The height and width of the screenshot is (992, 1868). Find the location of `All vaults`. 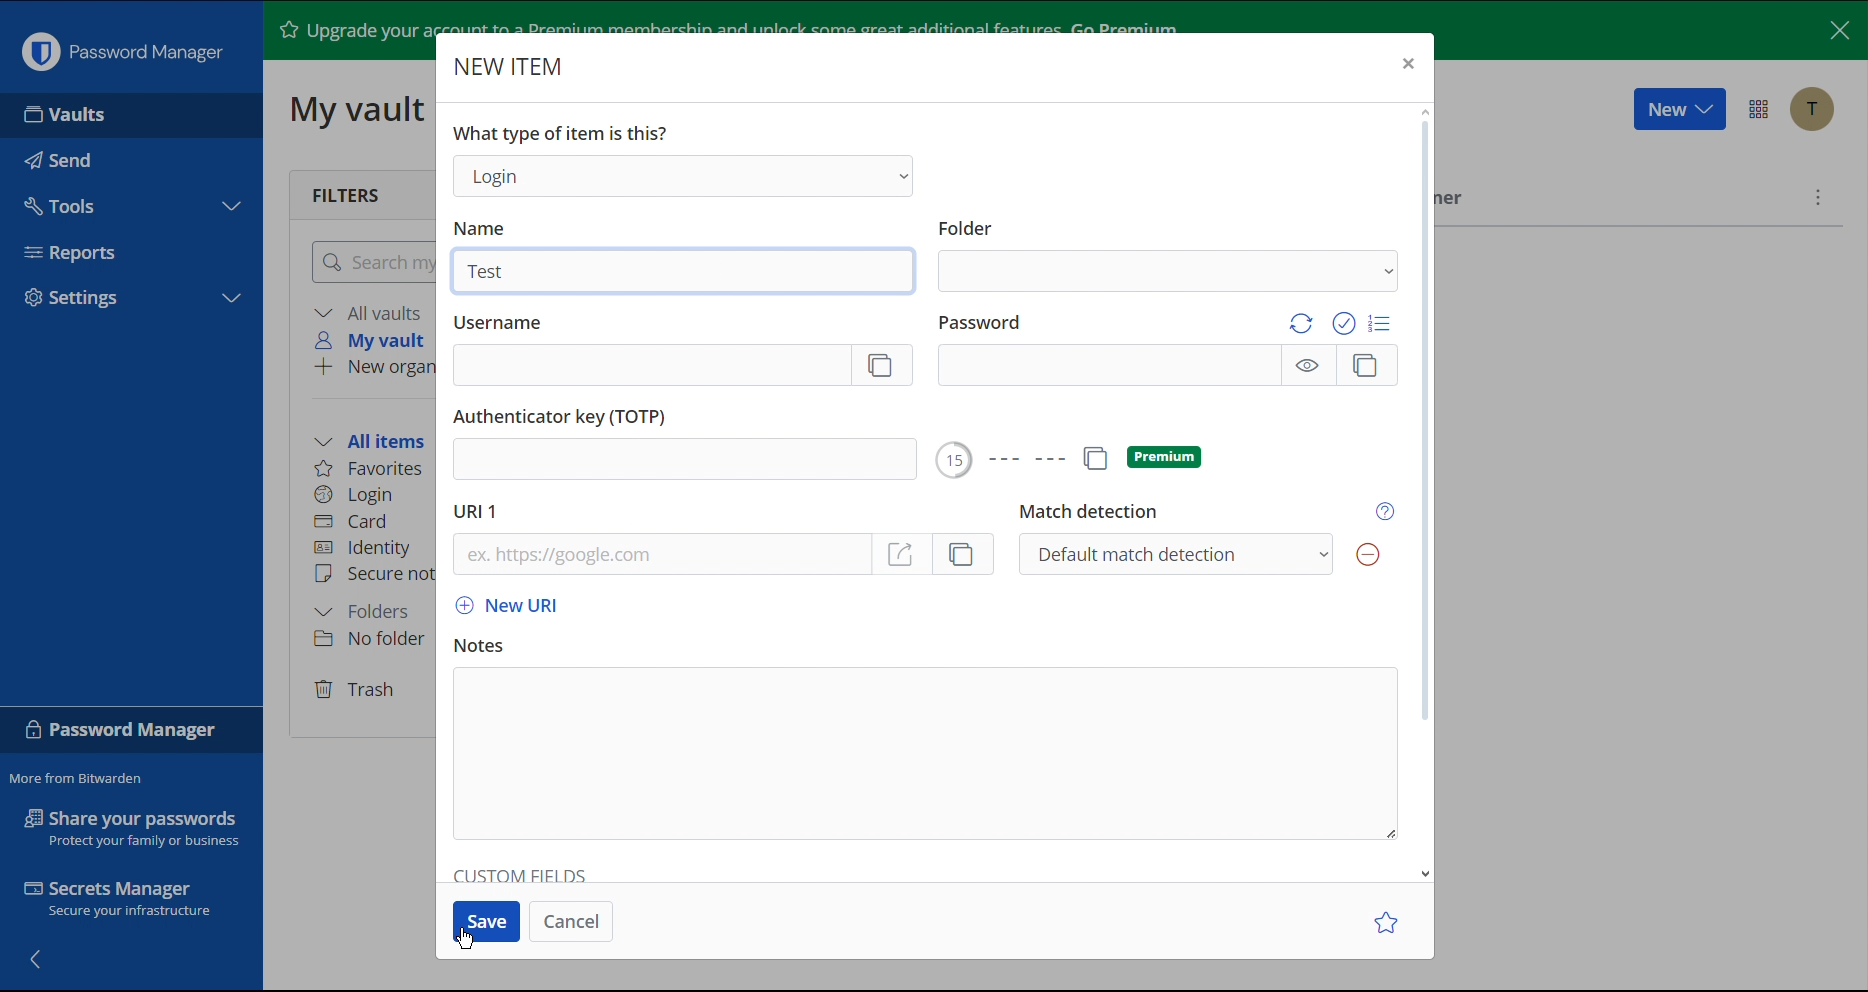

All vaults is located at coordinates (372, 312).